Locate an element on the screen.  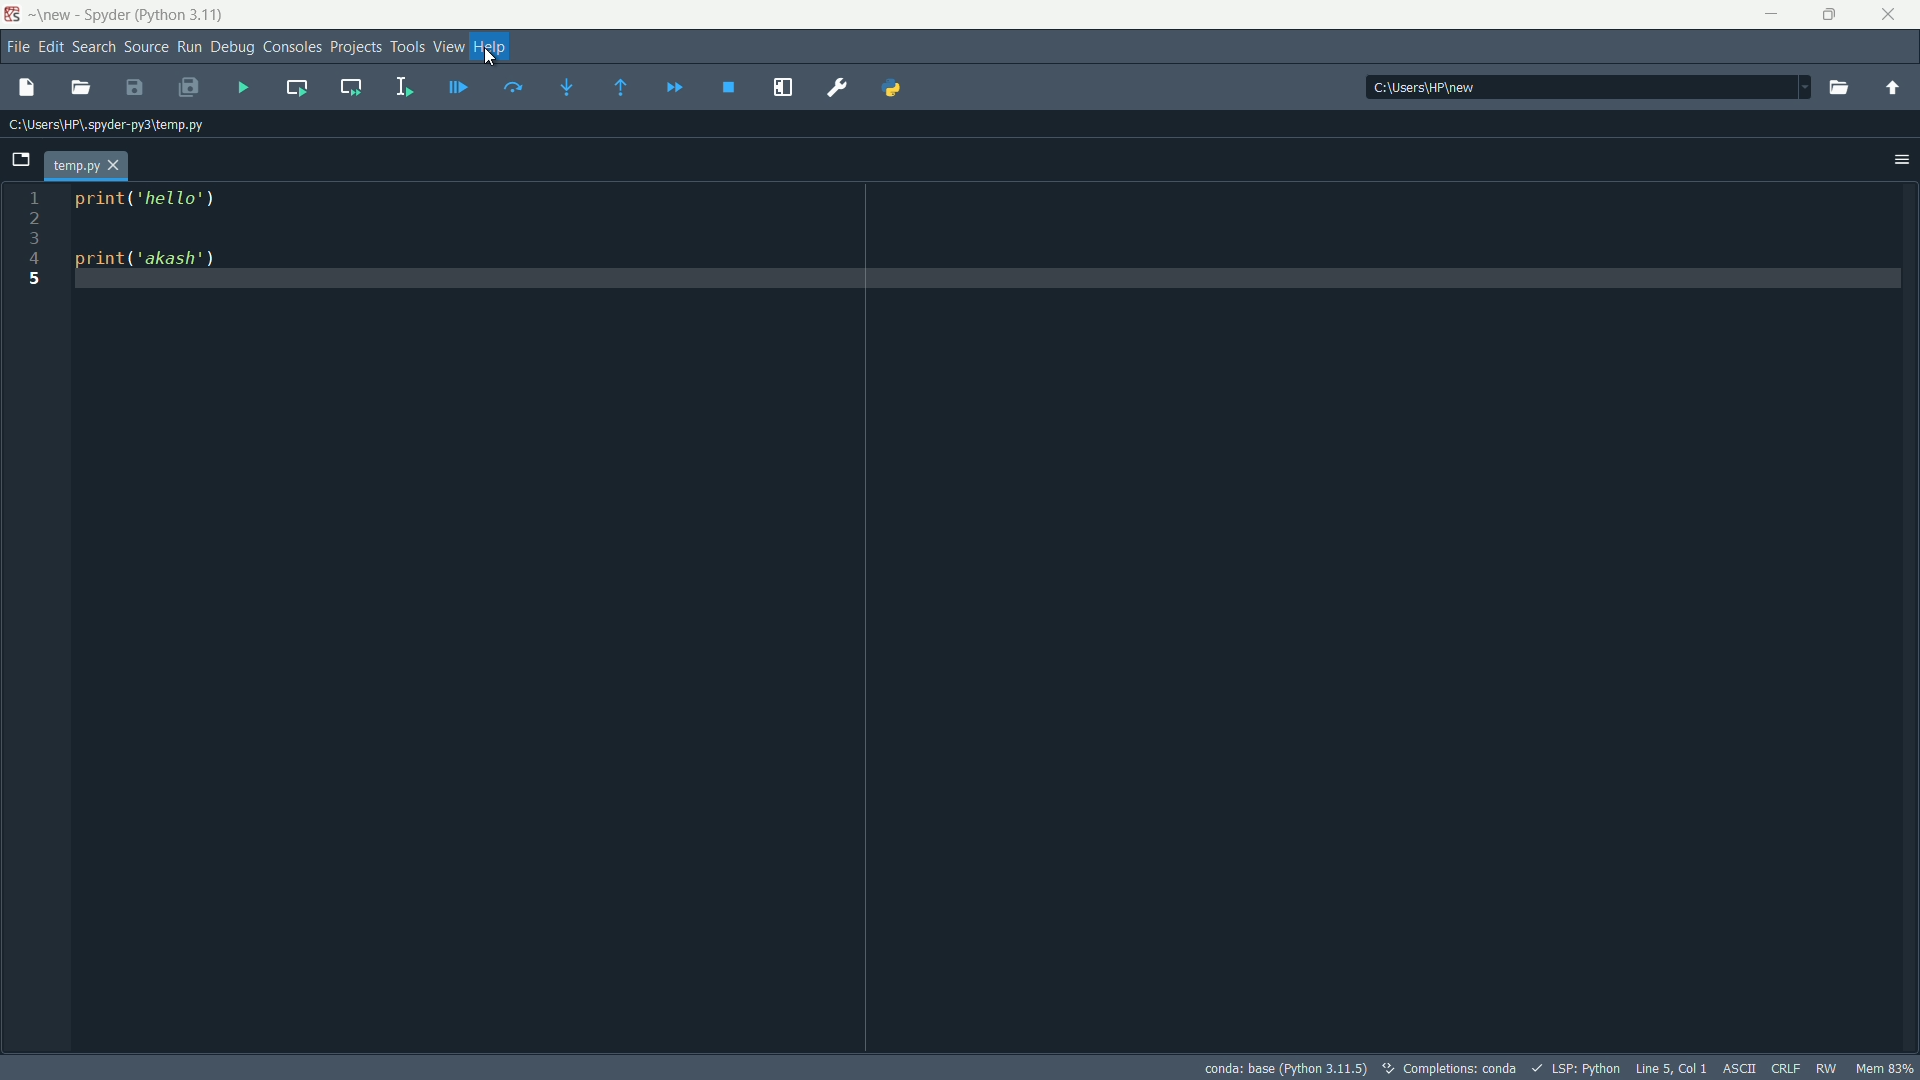
temp.py is located at coordinates (76, 167).